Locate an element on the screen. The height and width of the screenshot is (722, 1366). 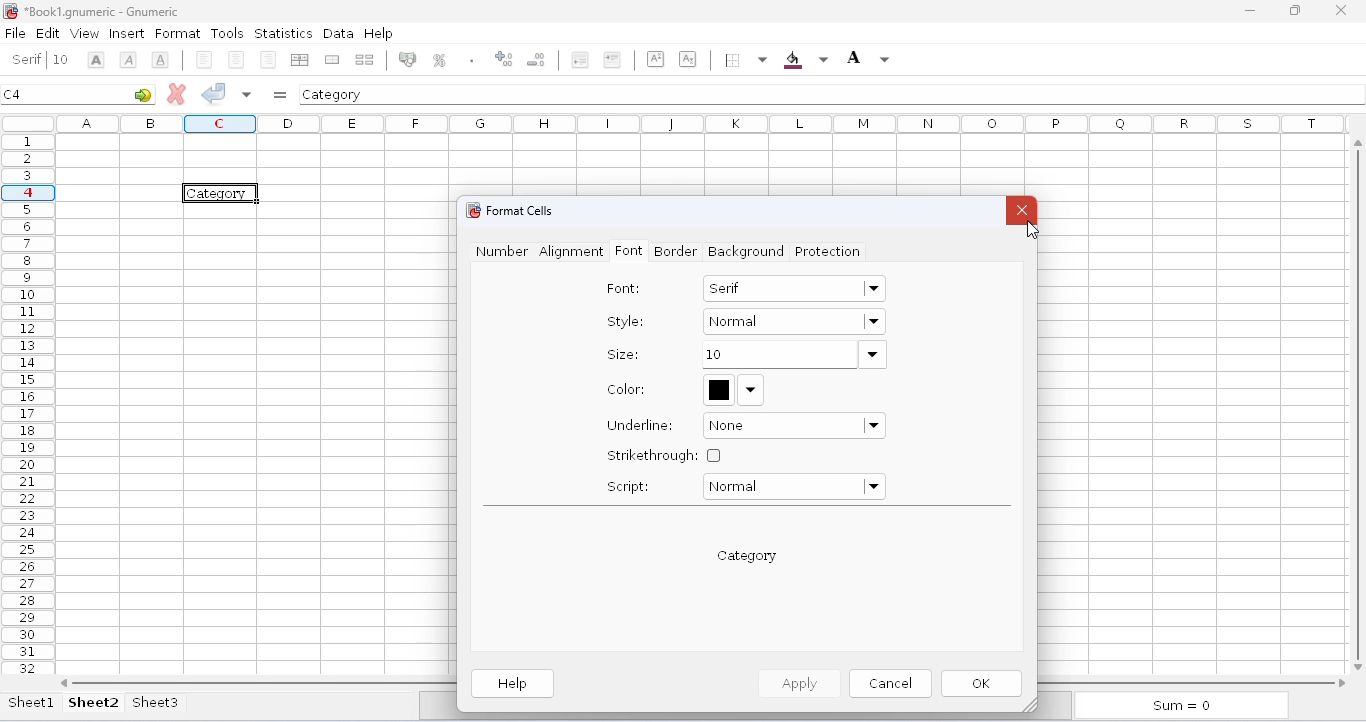
center horizontally across the selection is located at coordinates (332, 60).